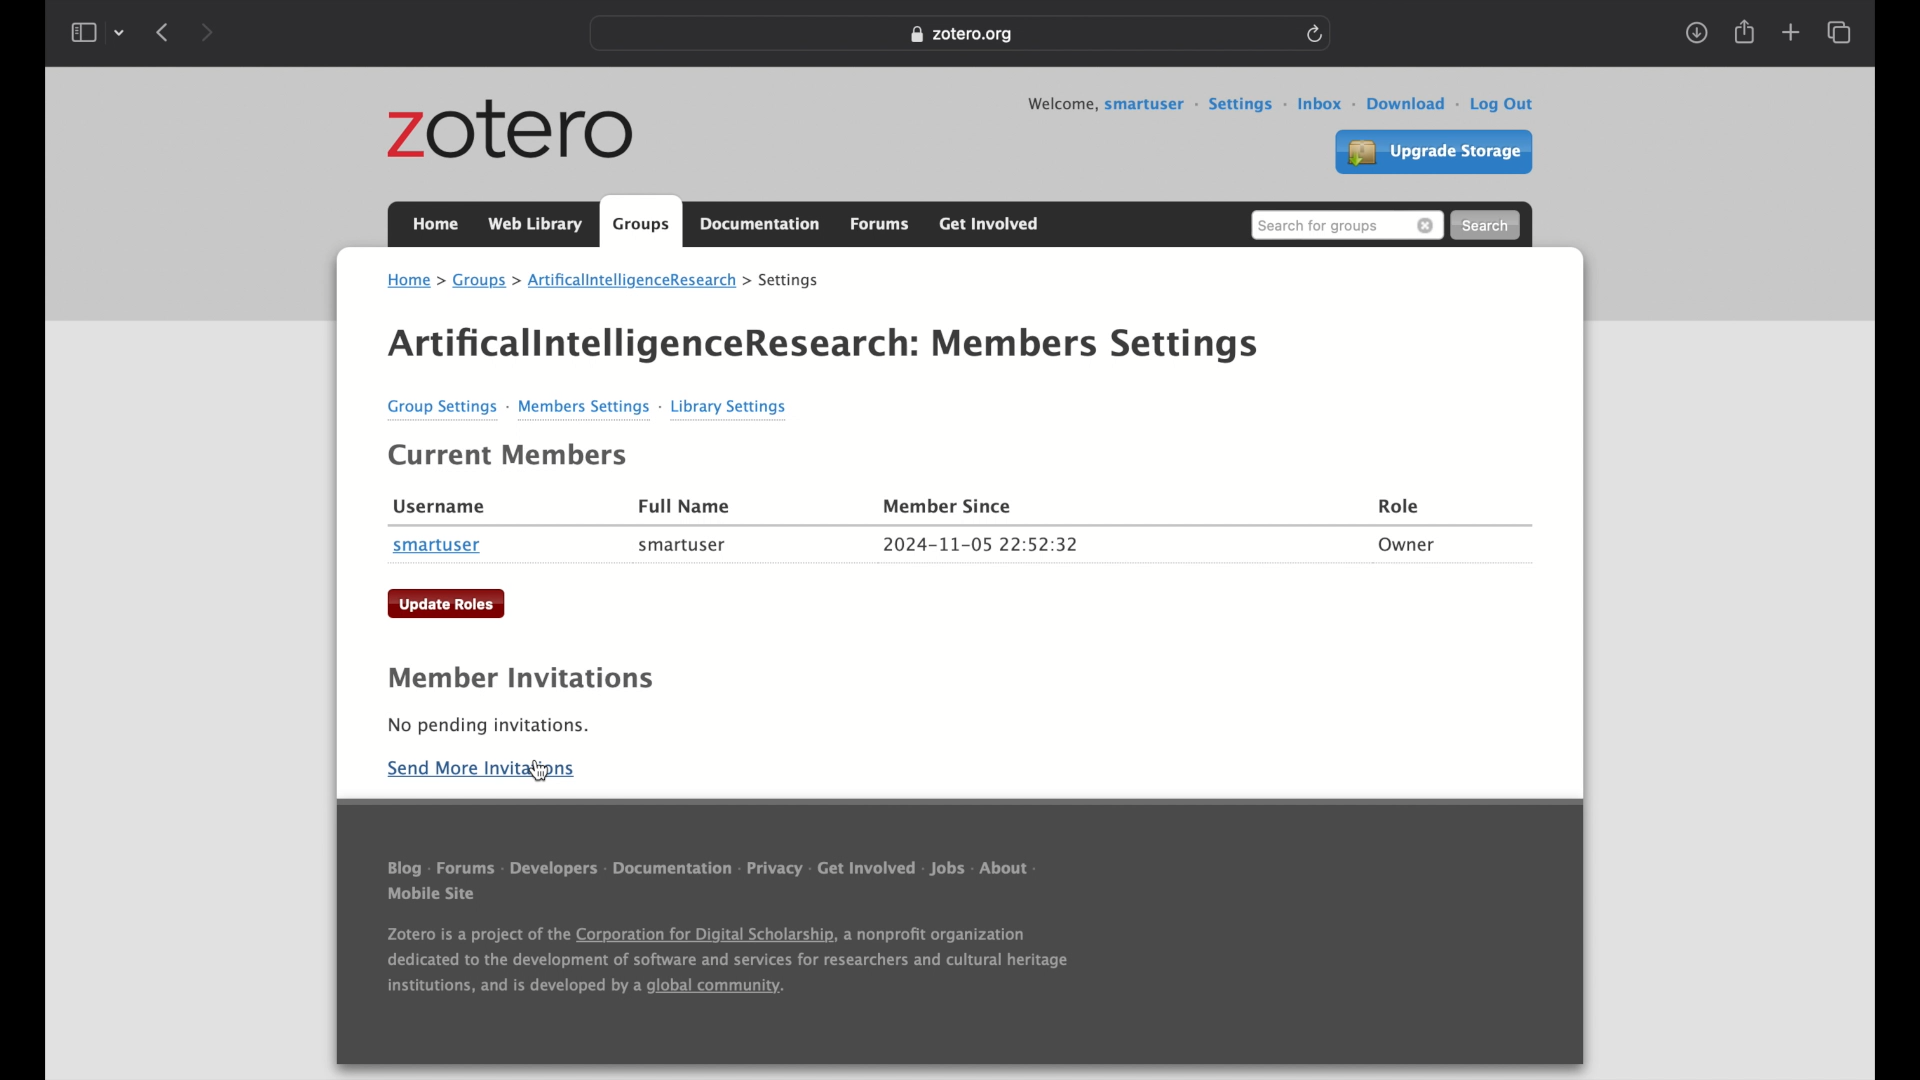 Image resolution: width=1920 pixels, height=1080 pixels. I want to click on owner, so click(1407, 547).